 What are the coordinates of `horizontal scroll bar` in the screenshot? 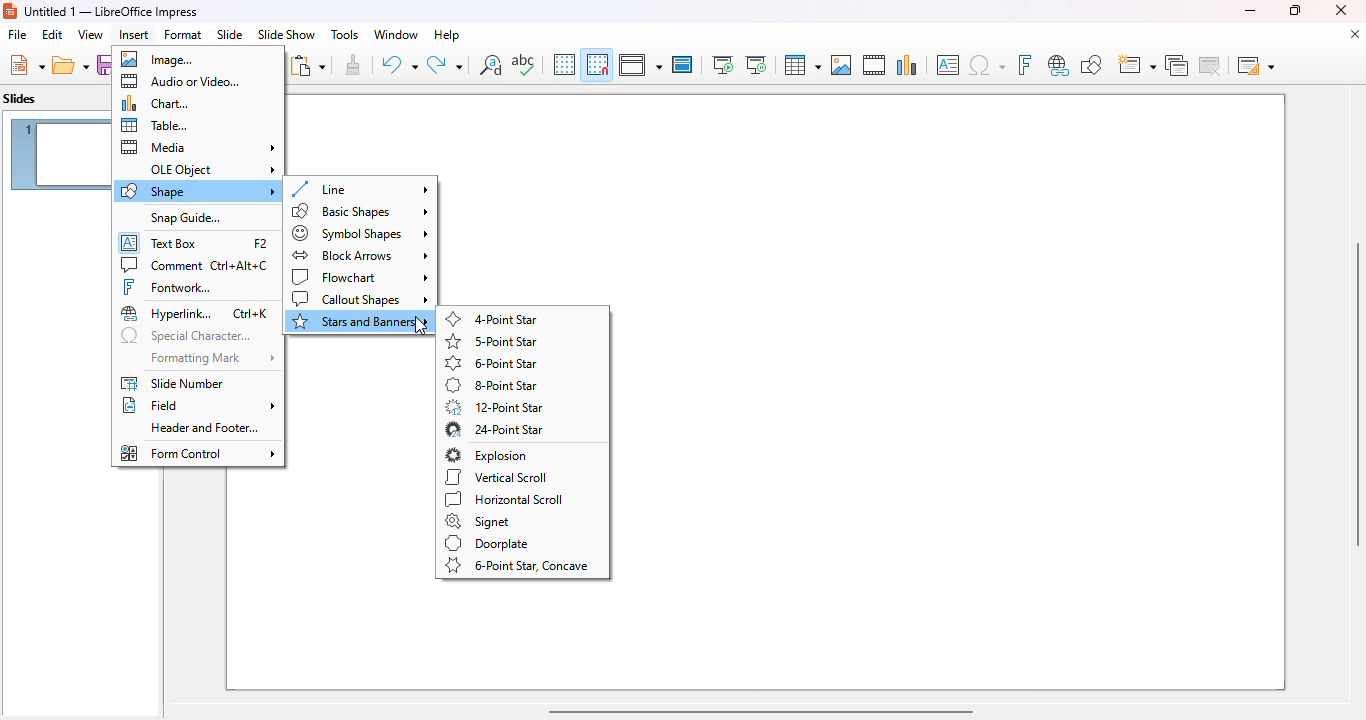 It's located at (759, 710).